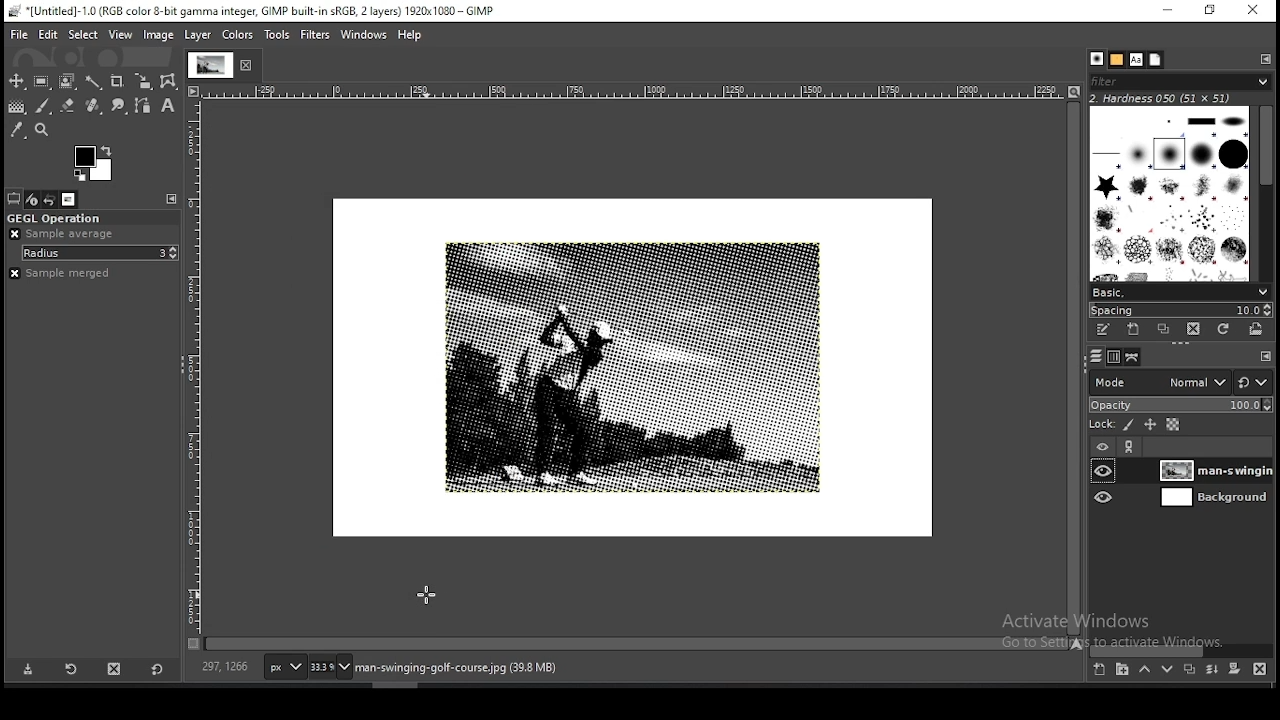 The image size is (1280, 720). What do you see at coordinates (1236, 669) in the screenshot?
I see `add a mask` at bounding box center [1236, 669].